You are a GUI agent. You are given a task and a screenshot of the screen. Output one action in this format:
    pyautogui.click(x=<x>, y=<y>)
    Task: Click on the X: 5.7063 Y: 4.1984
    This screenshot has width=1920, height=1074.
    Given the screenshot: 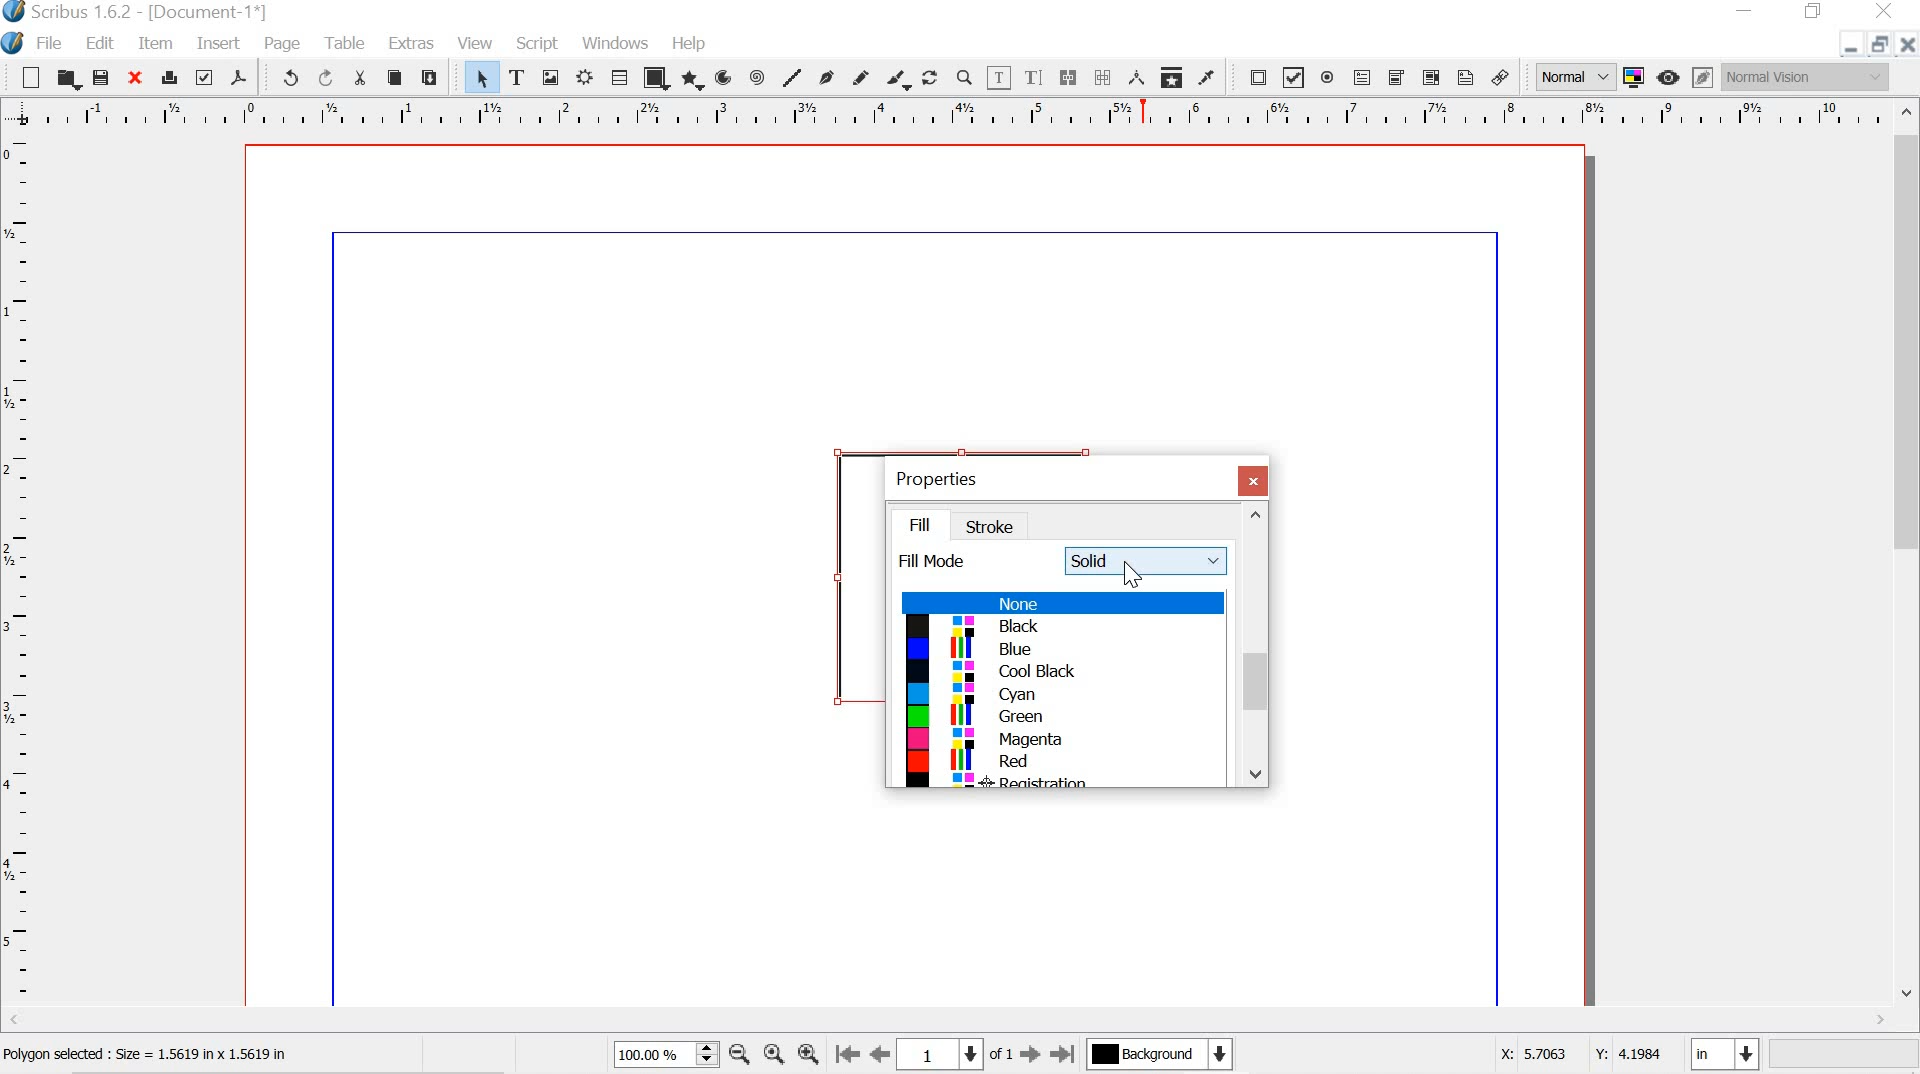 What is the action you would take?
    pyautogui.click(x=1568, y=1057)
    